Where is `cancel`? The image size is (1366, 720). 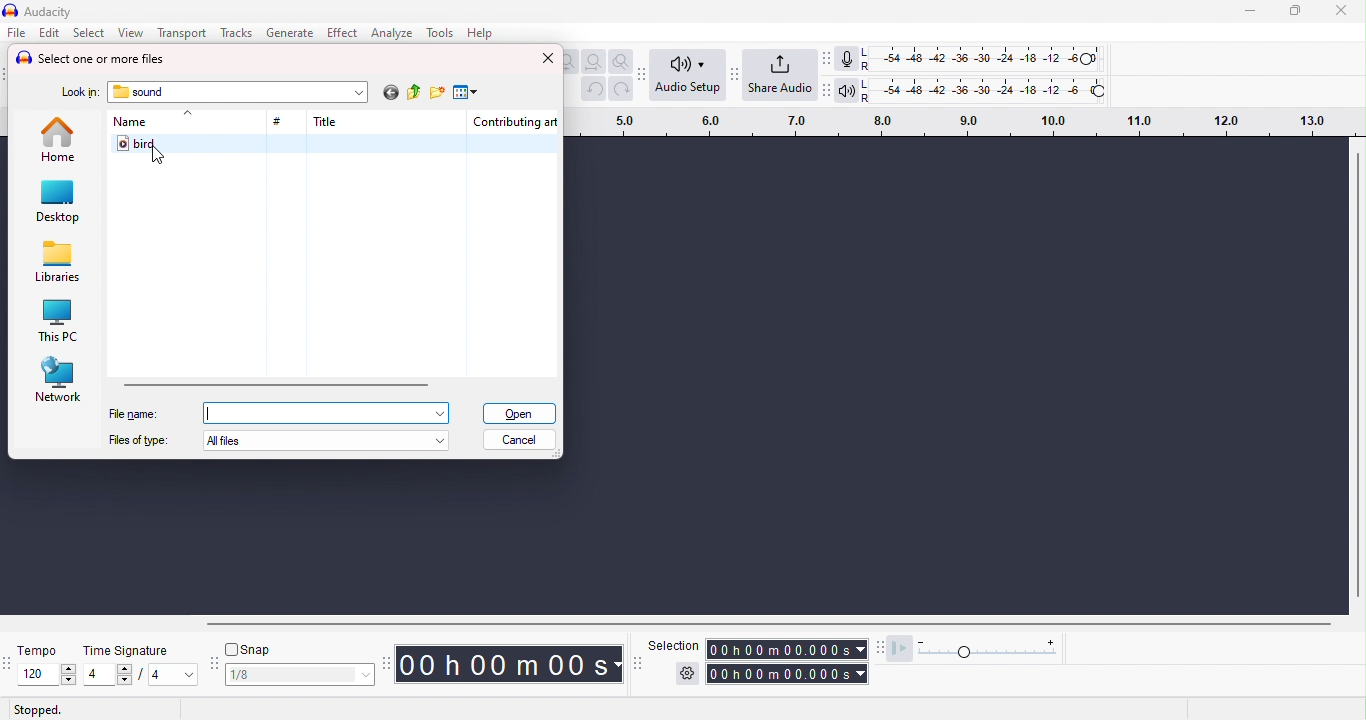 cancel is located at coordinates (520, 440).